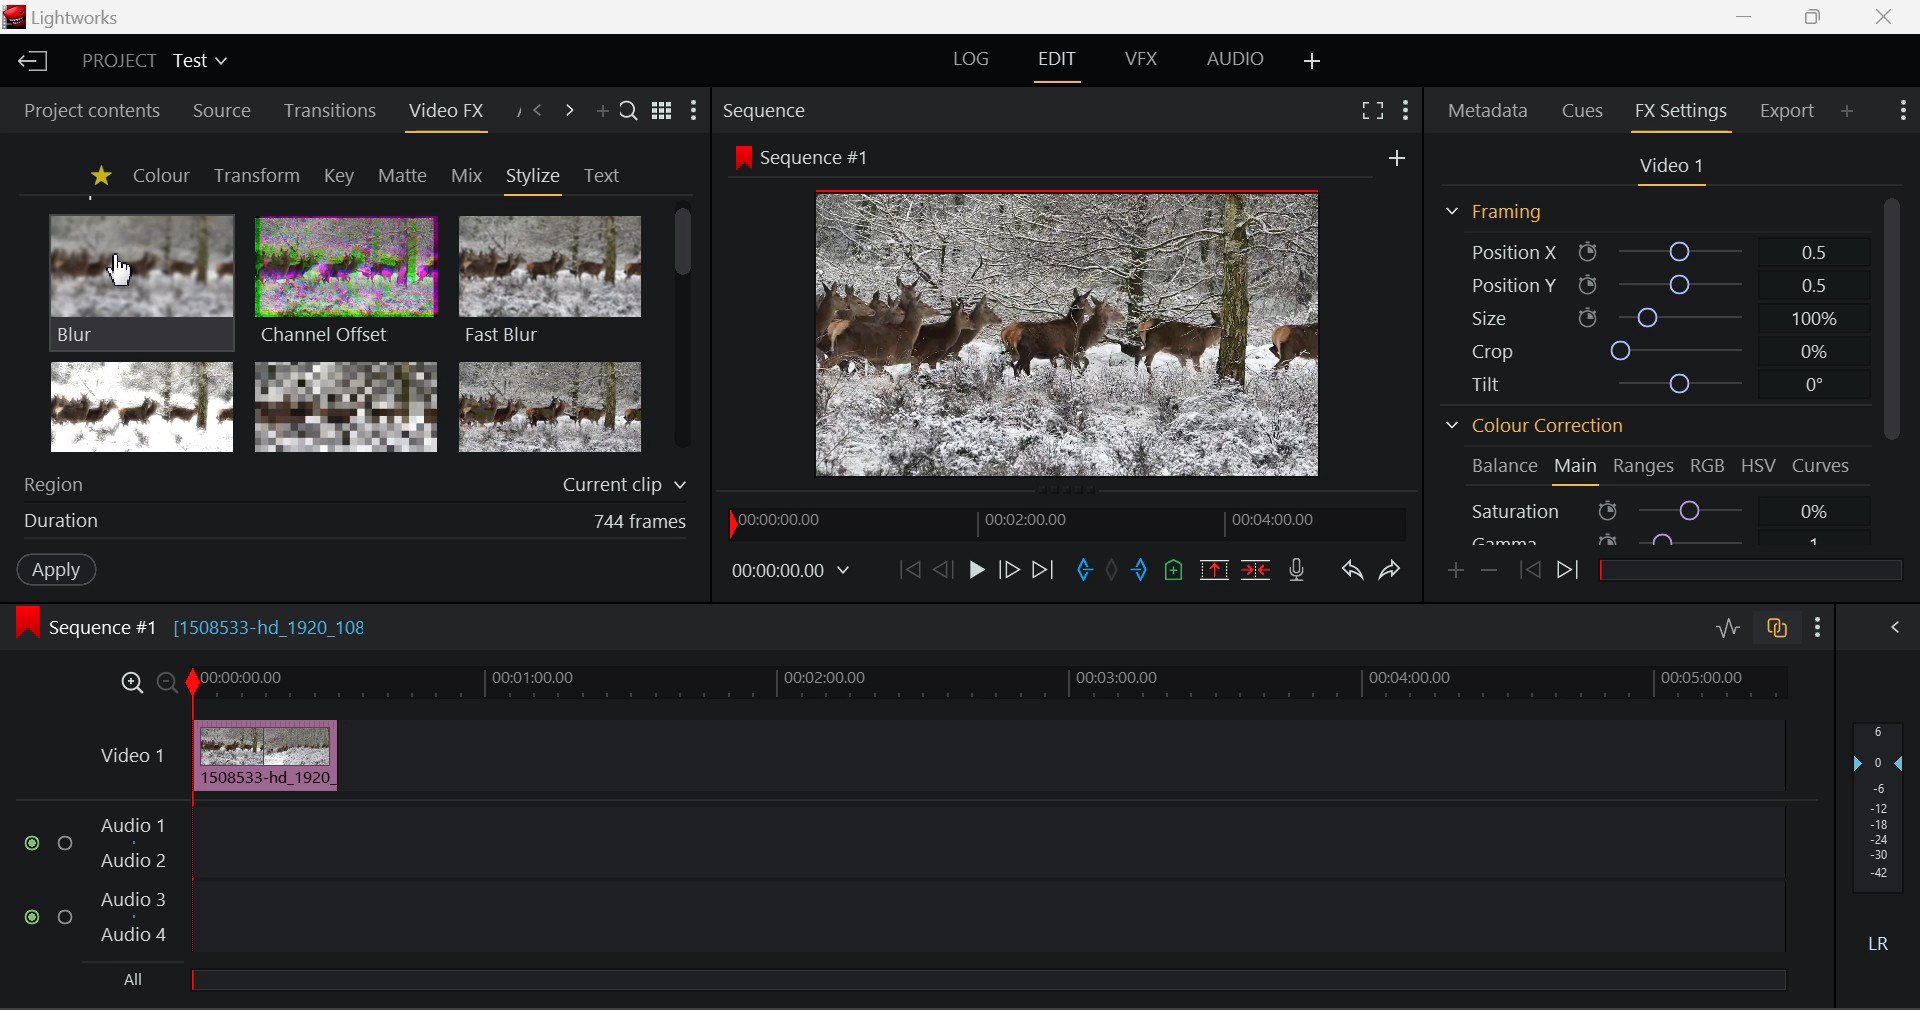 Image resolution: width=1920 pixels, height=1010 pixels. Describe the element at coordinates (1454, 571) in the screenshot. I see `Add keyframe` at that location.